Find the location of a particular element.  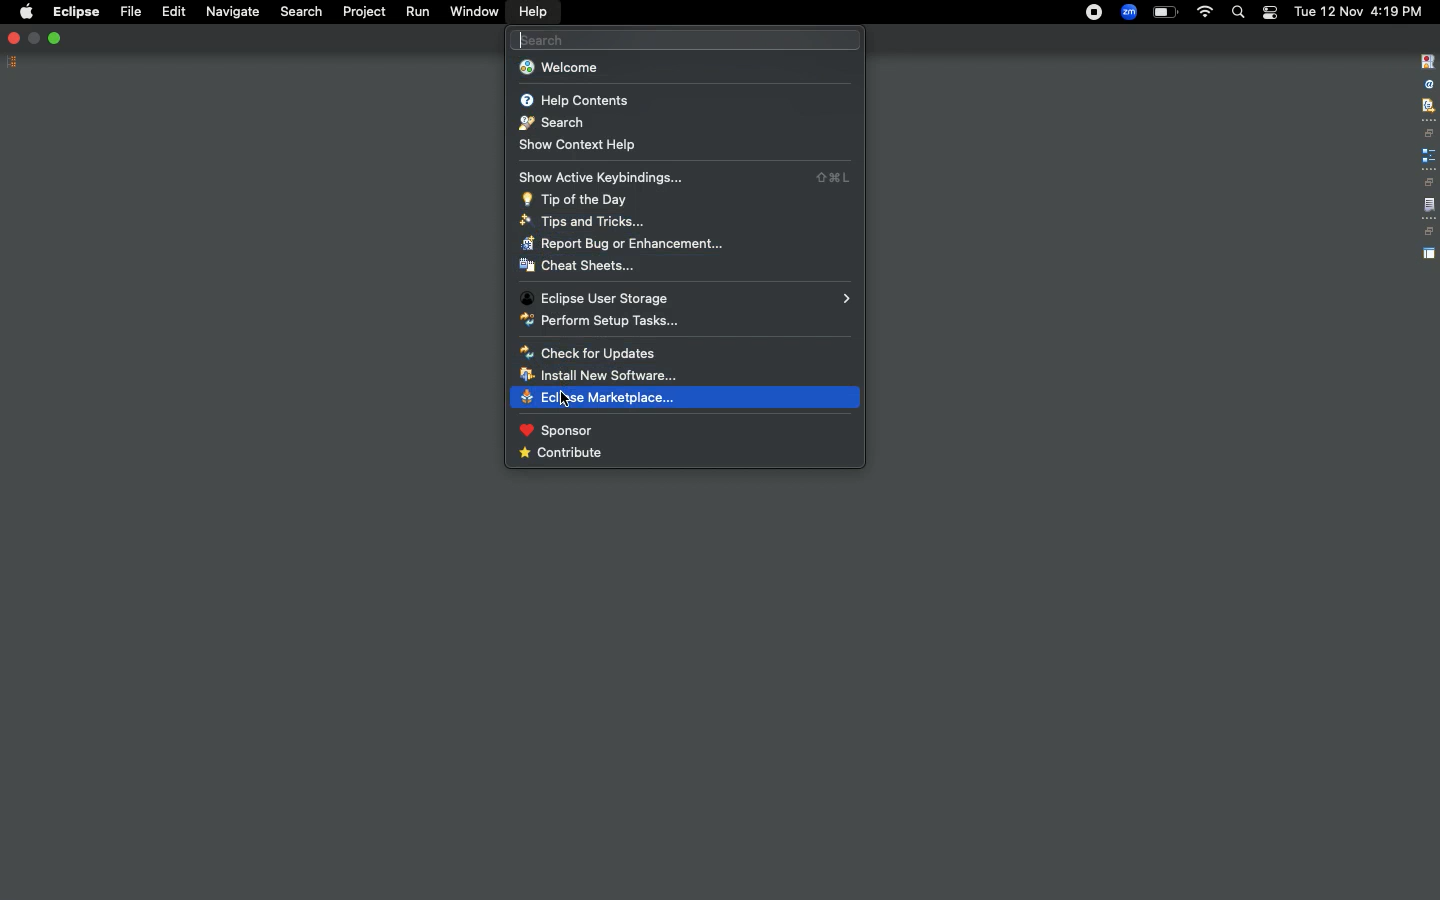

package explorer is located at coordinates (12, 59).